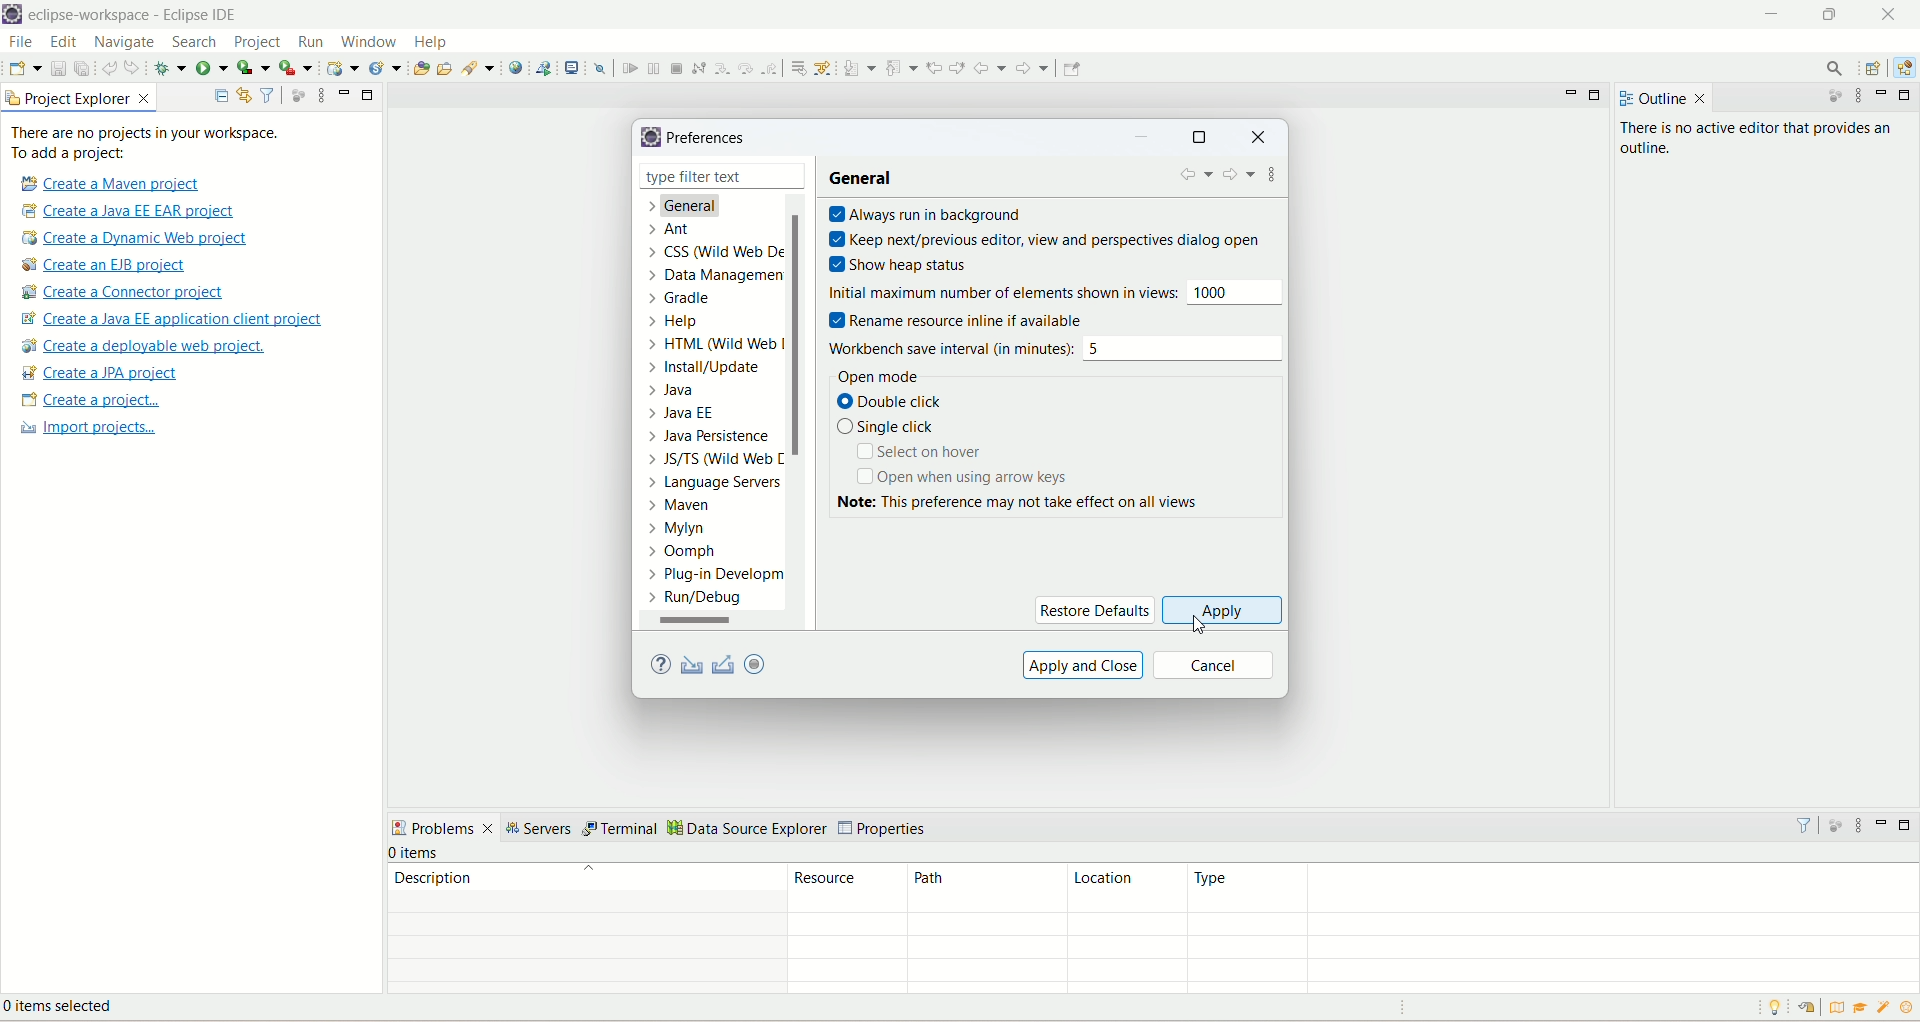  What do you see at coordinates (970, 320) in the screenshot?
I see `rename resource inline if available` at bounding box center [970, 320].